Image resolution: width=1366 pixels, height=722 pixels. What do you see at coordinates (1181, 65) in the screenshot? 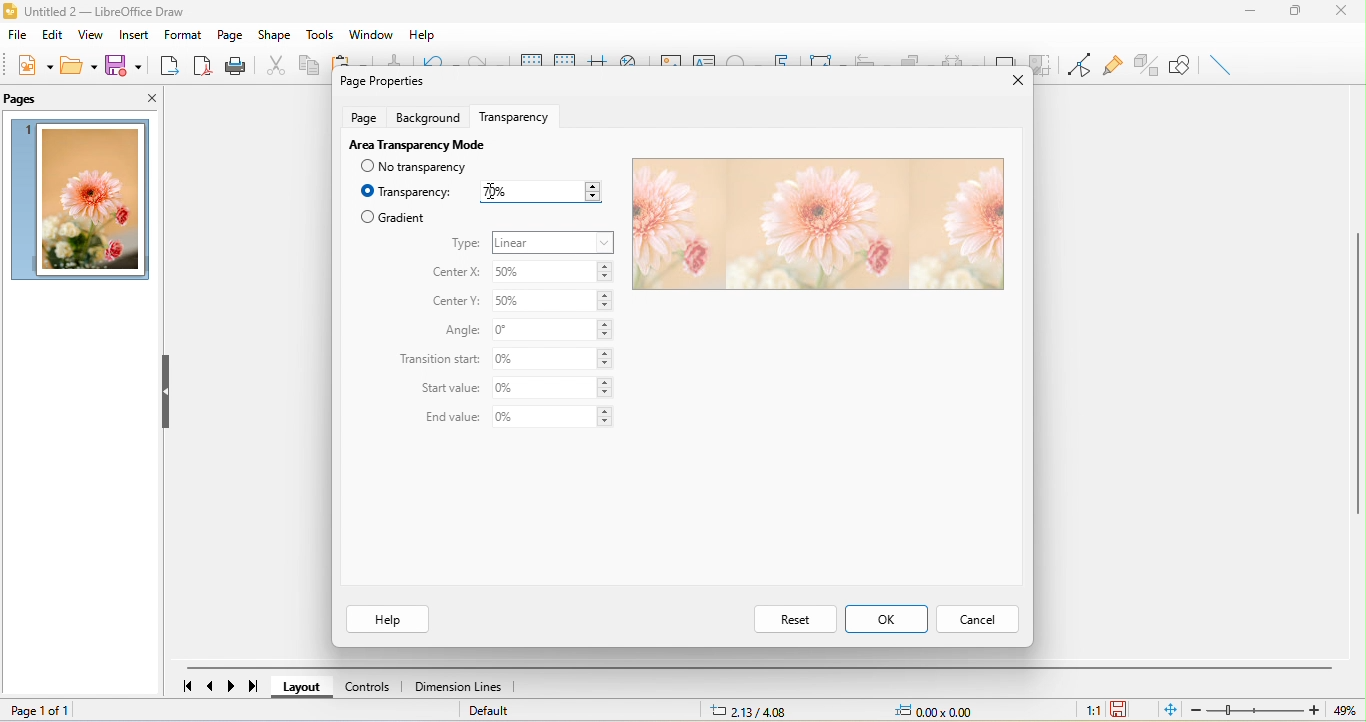
I see `show draw function` at bounding box center [1181, 65].